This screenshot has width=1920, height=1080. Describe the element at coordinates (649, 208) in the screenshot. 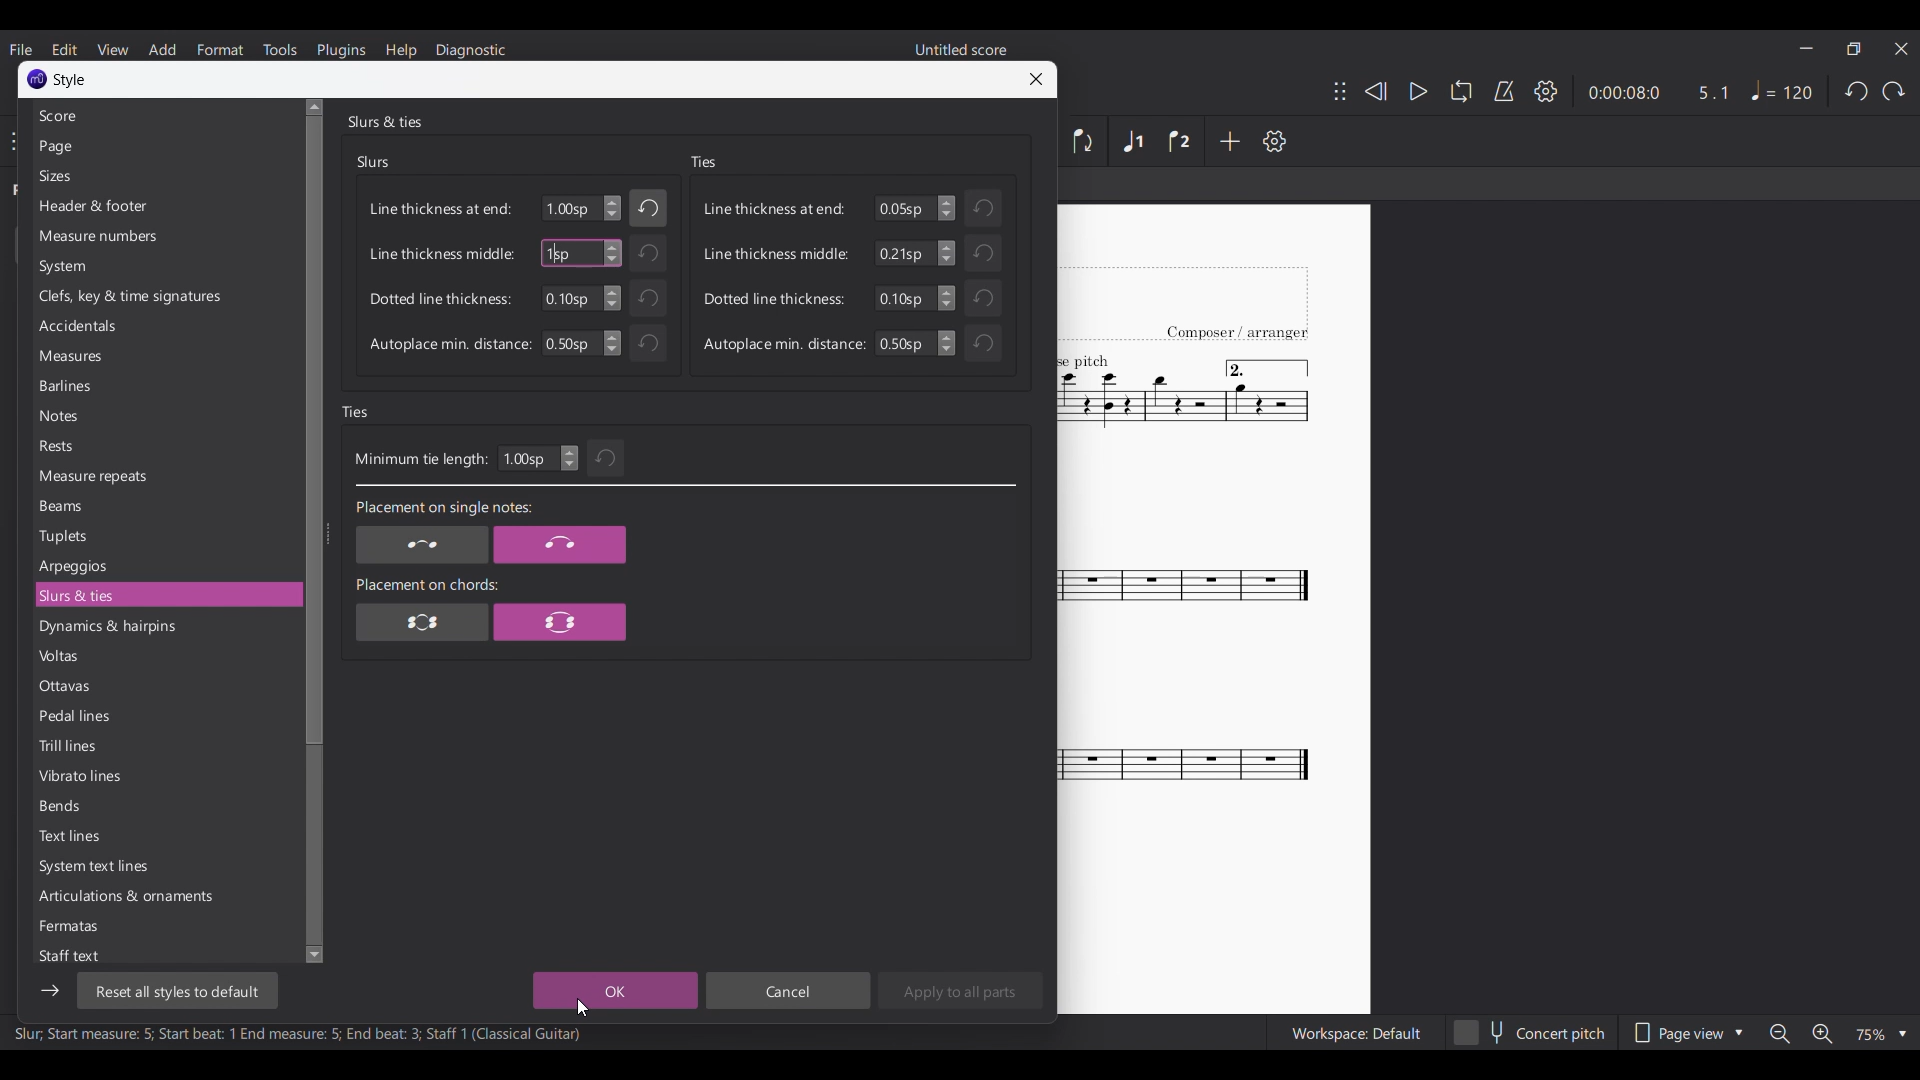

I see `Undo` at that location.